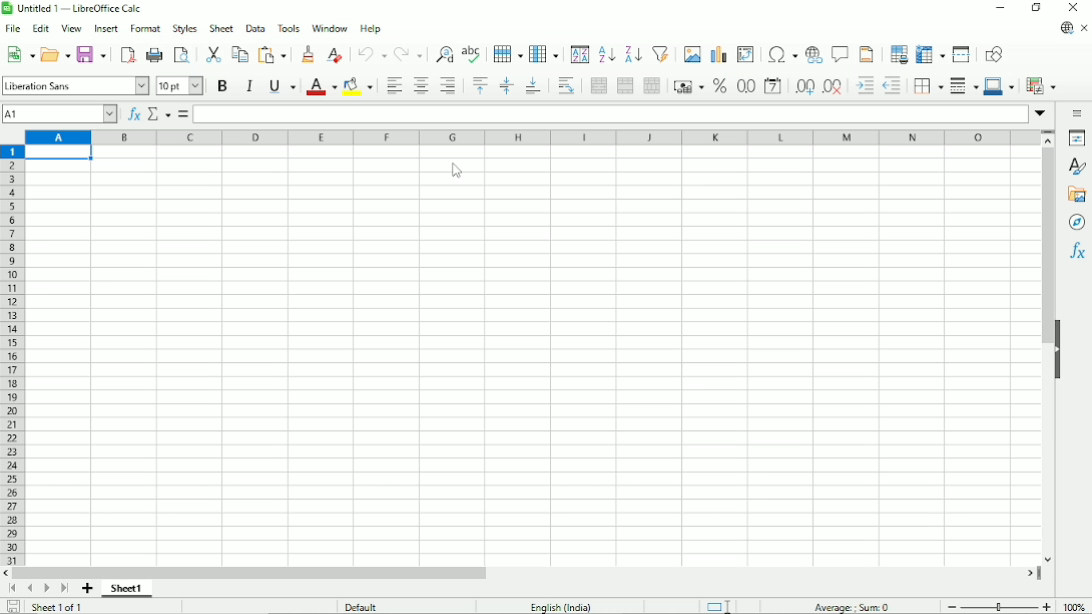  Describe the element at coordinates (183, 56) in the screenshot. I see `Toggle print preview` at that location.